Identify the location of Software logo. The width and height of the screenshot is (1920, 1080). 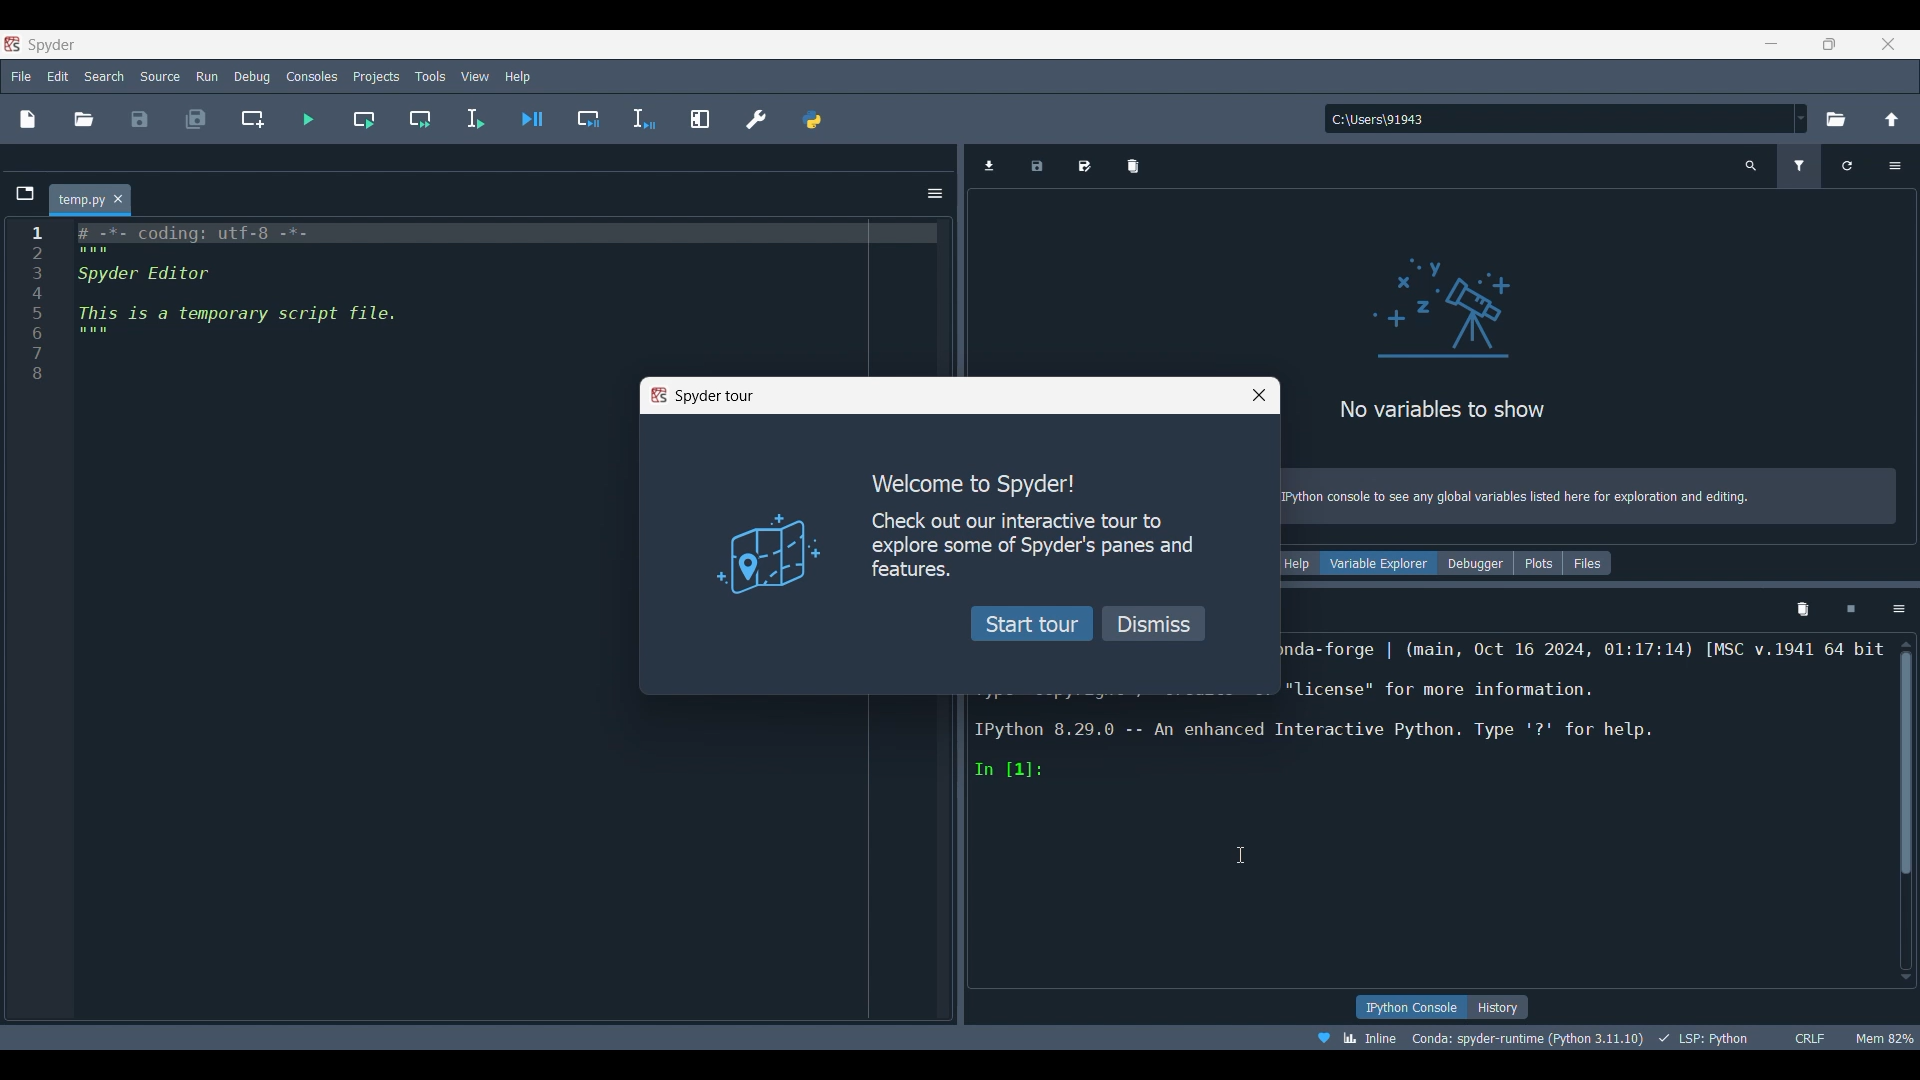
(13, 44).